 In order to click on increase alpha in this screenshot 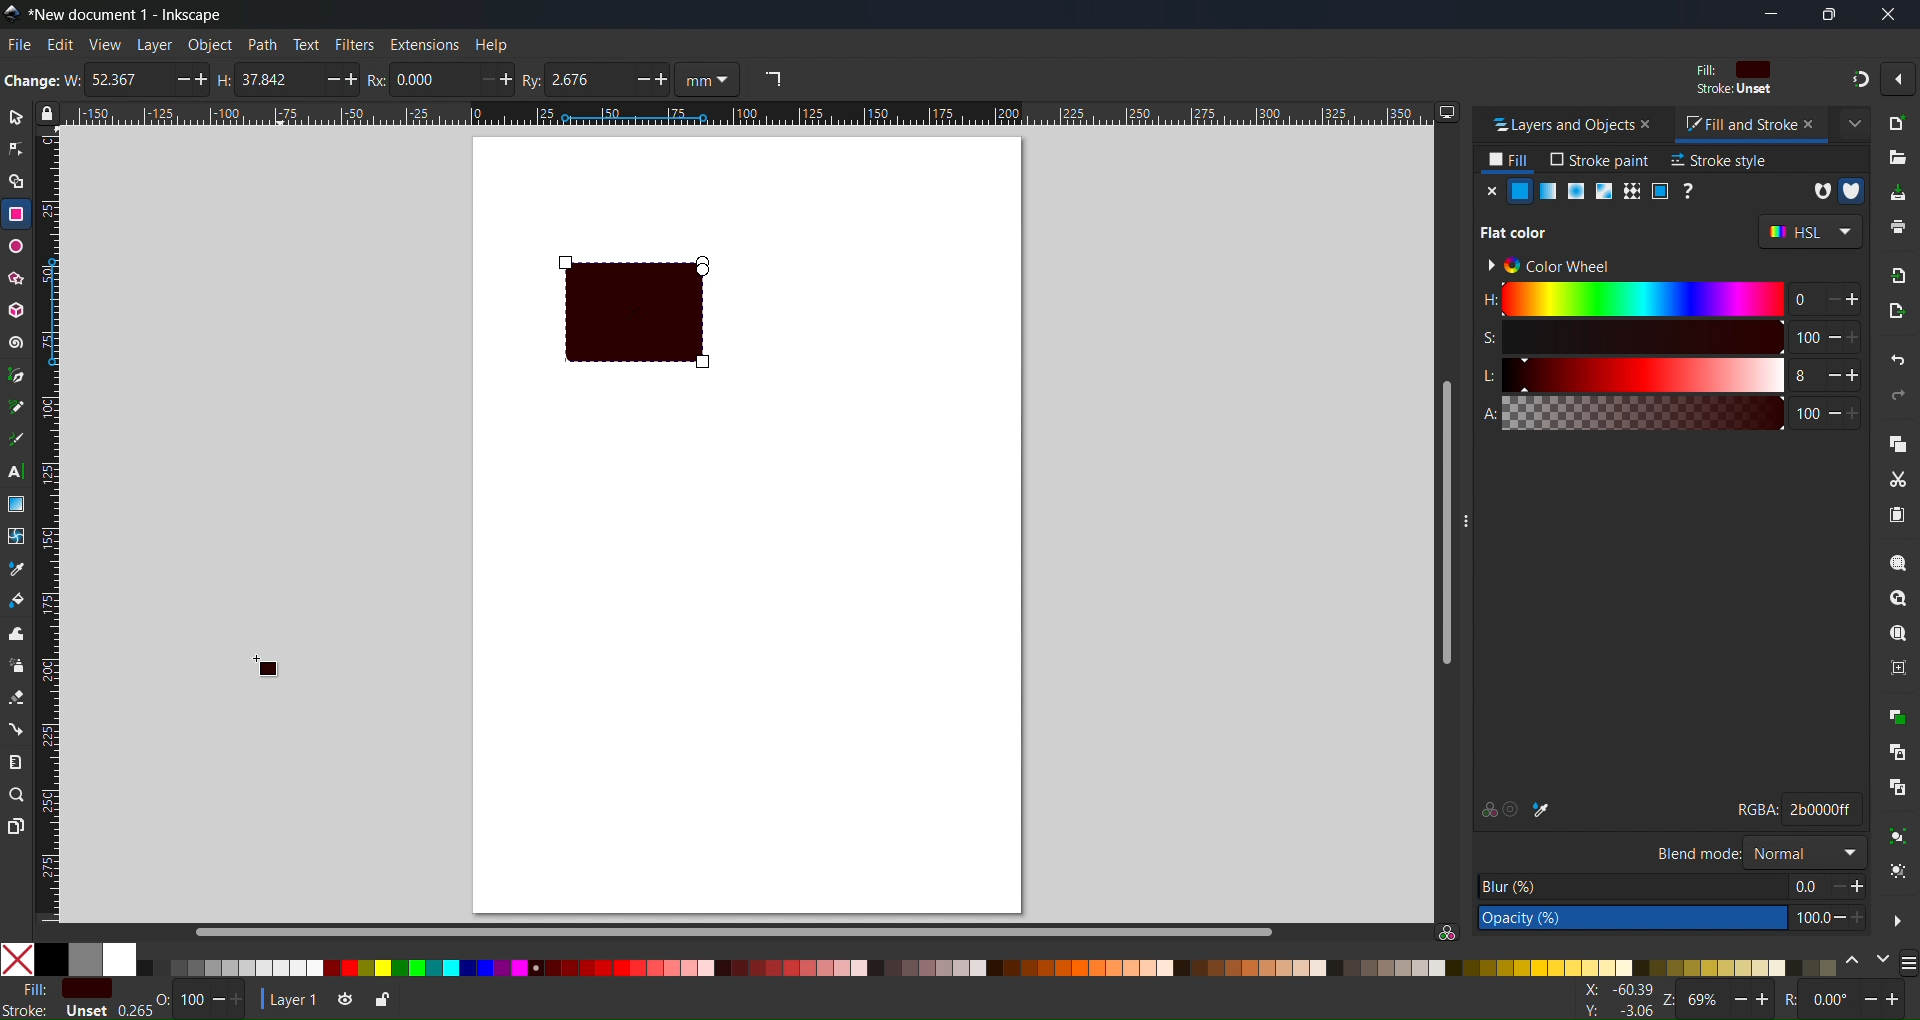, I will do `click(1859, 411)`.